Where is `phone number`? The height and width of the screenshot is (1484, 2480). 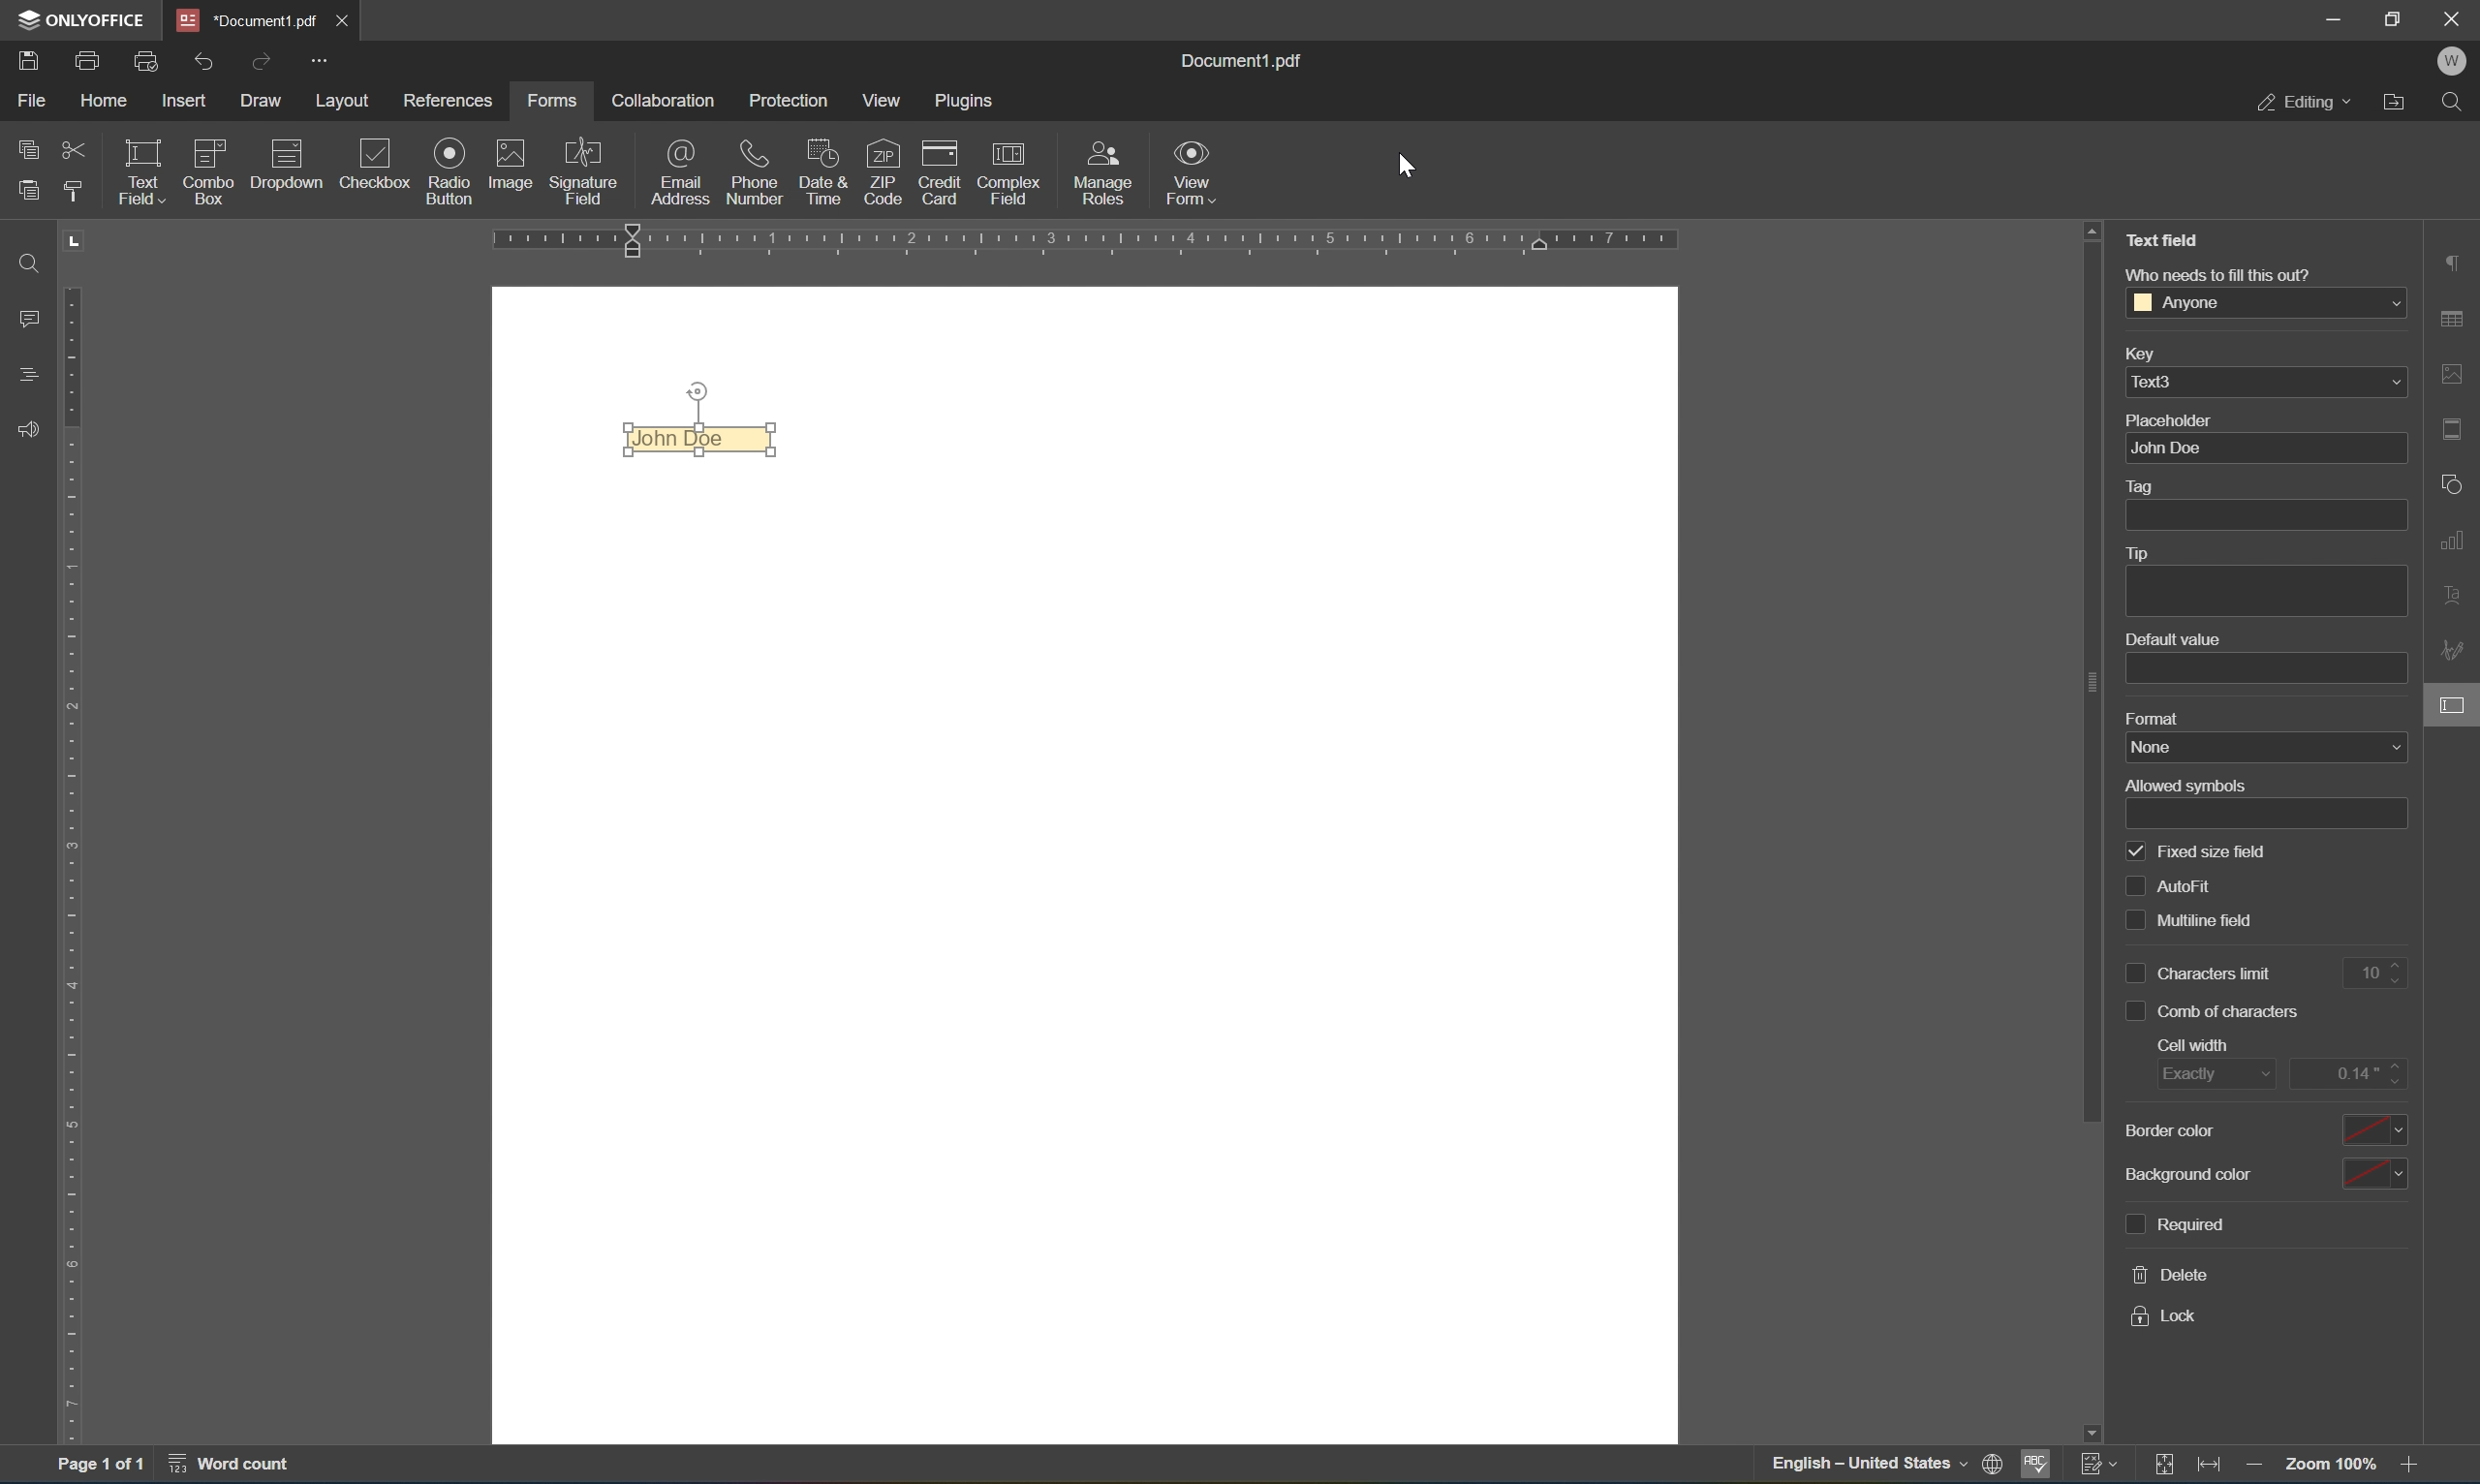 phone number is located at coordinates (755, 172).